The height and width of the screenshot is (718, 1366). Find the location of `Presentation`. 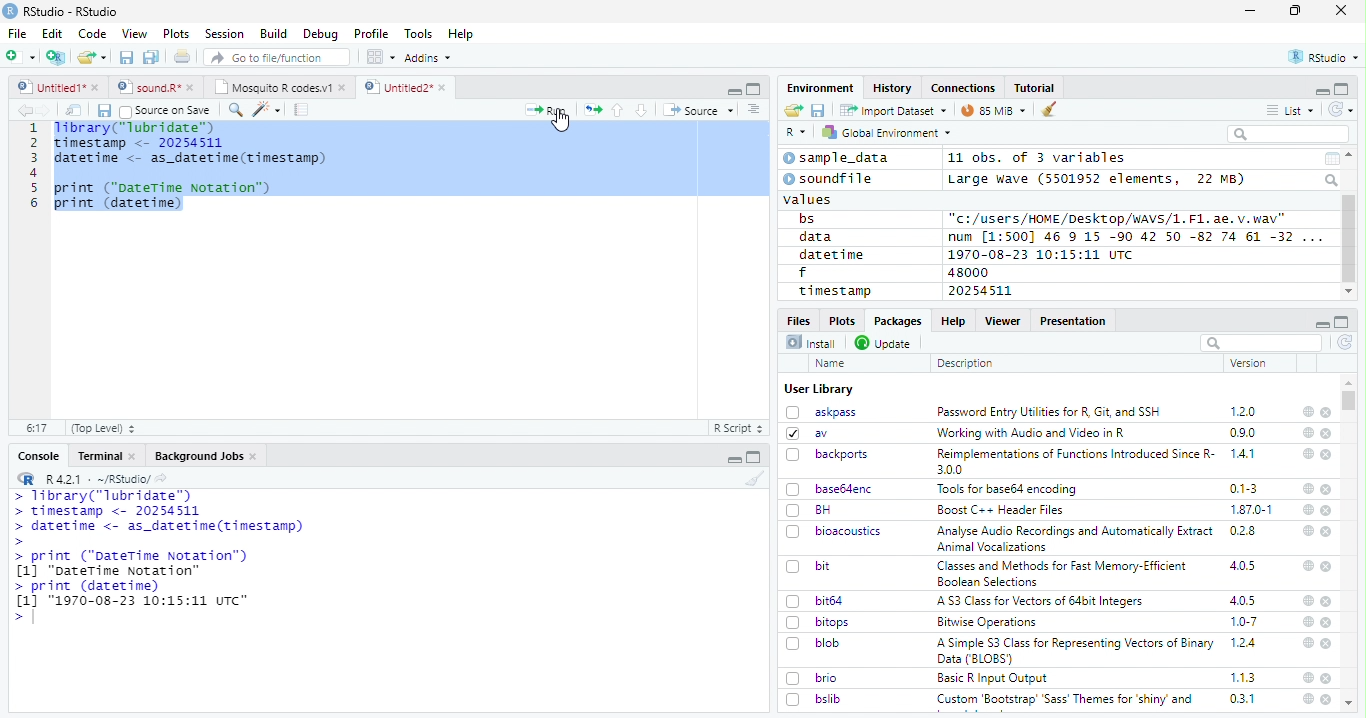

Presentation is located at coordinates (1074, 321).